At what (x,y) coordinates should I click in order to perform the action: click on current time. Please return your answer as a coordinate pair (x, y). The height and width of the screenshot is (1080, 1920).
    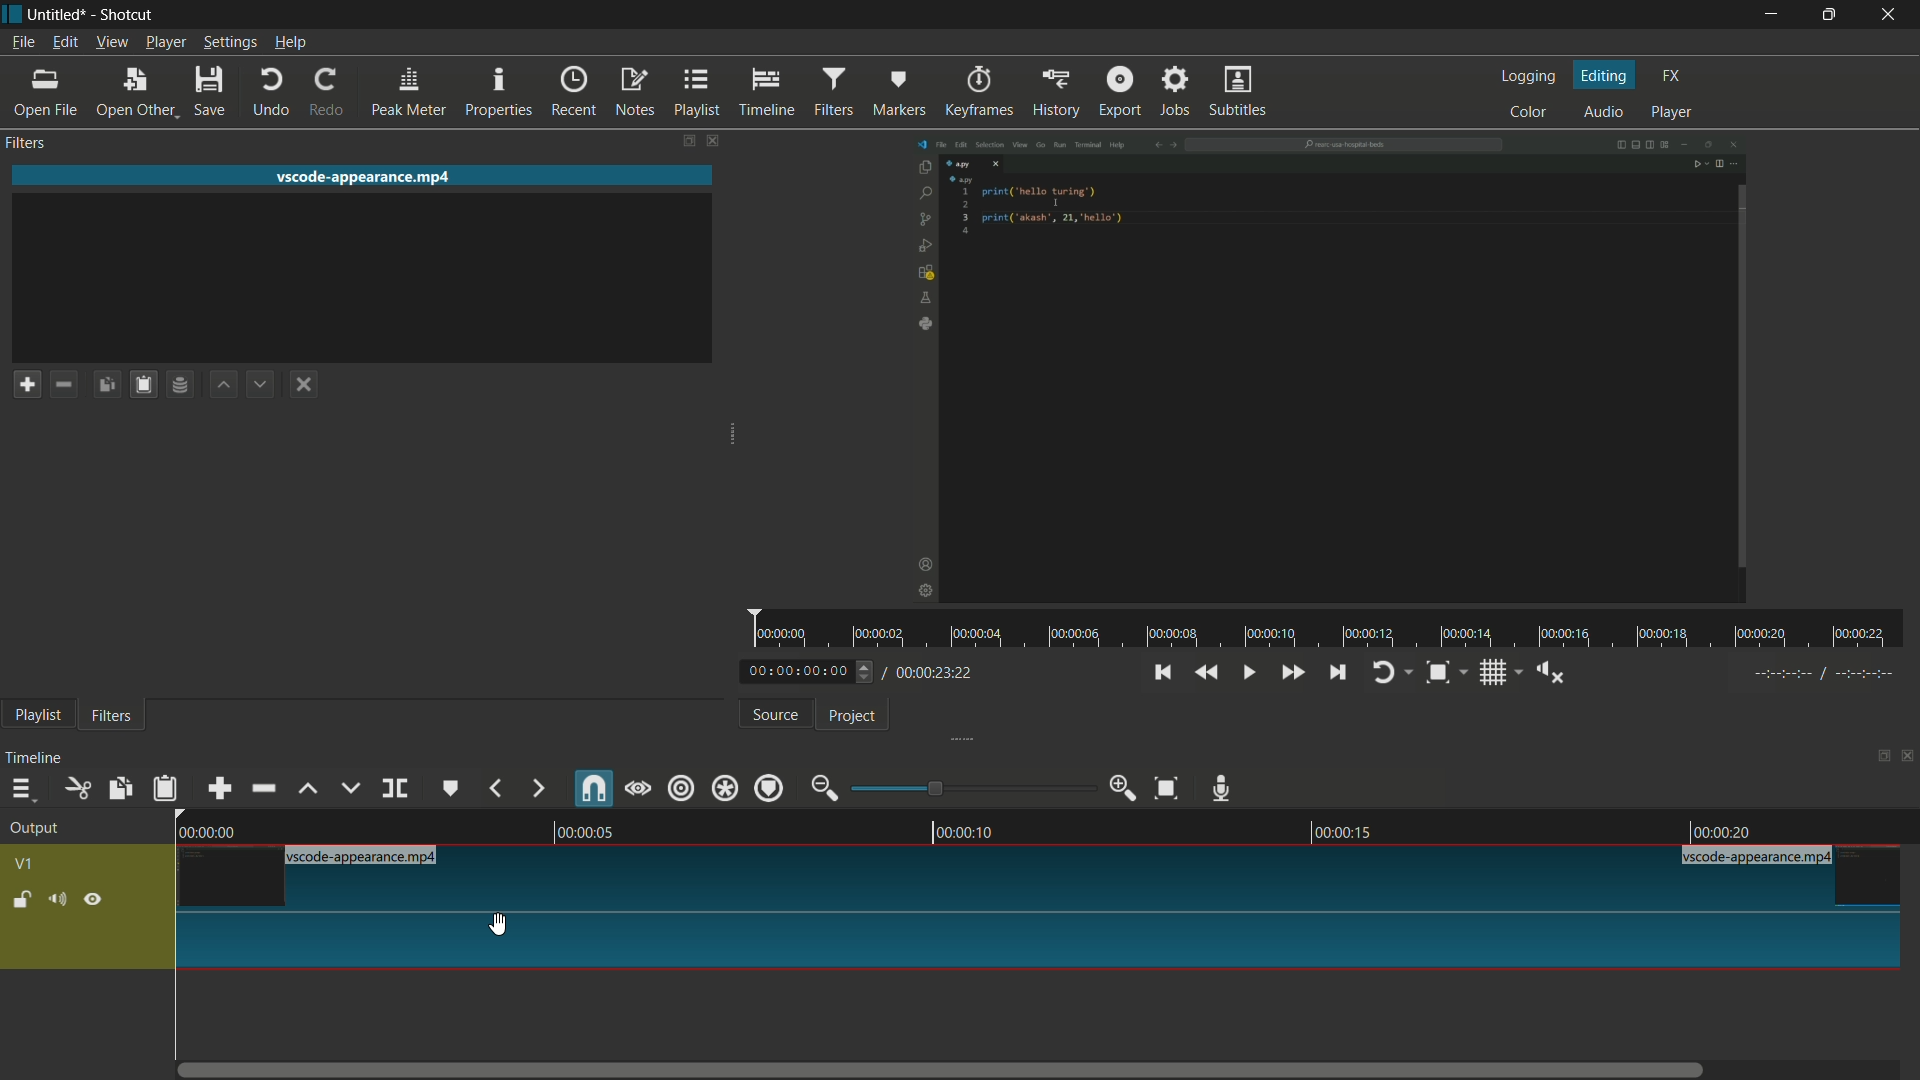
    Looking at the image, I should click on (806, 671).